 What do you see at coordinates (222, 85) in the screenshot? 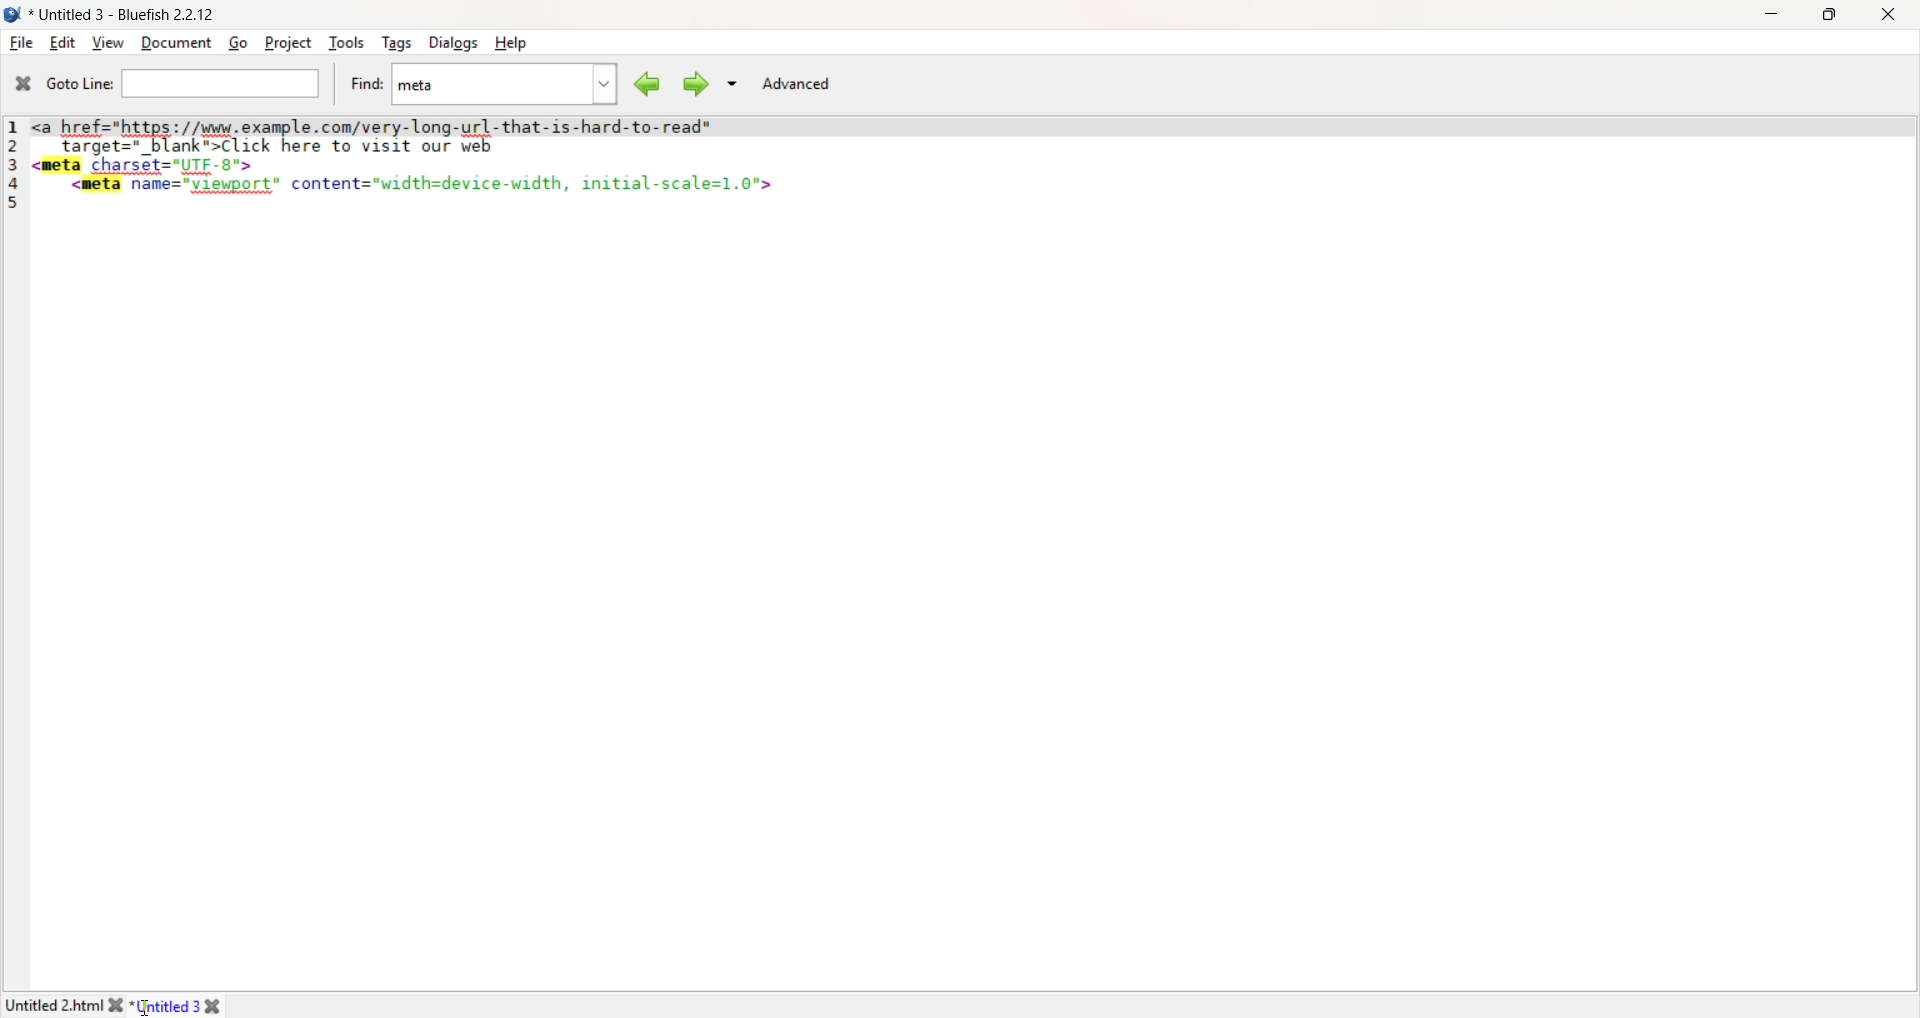
I see `Goto Line Search bar` at bounding box center [222, 85].